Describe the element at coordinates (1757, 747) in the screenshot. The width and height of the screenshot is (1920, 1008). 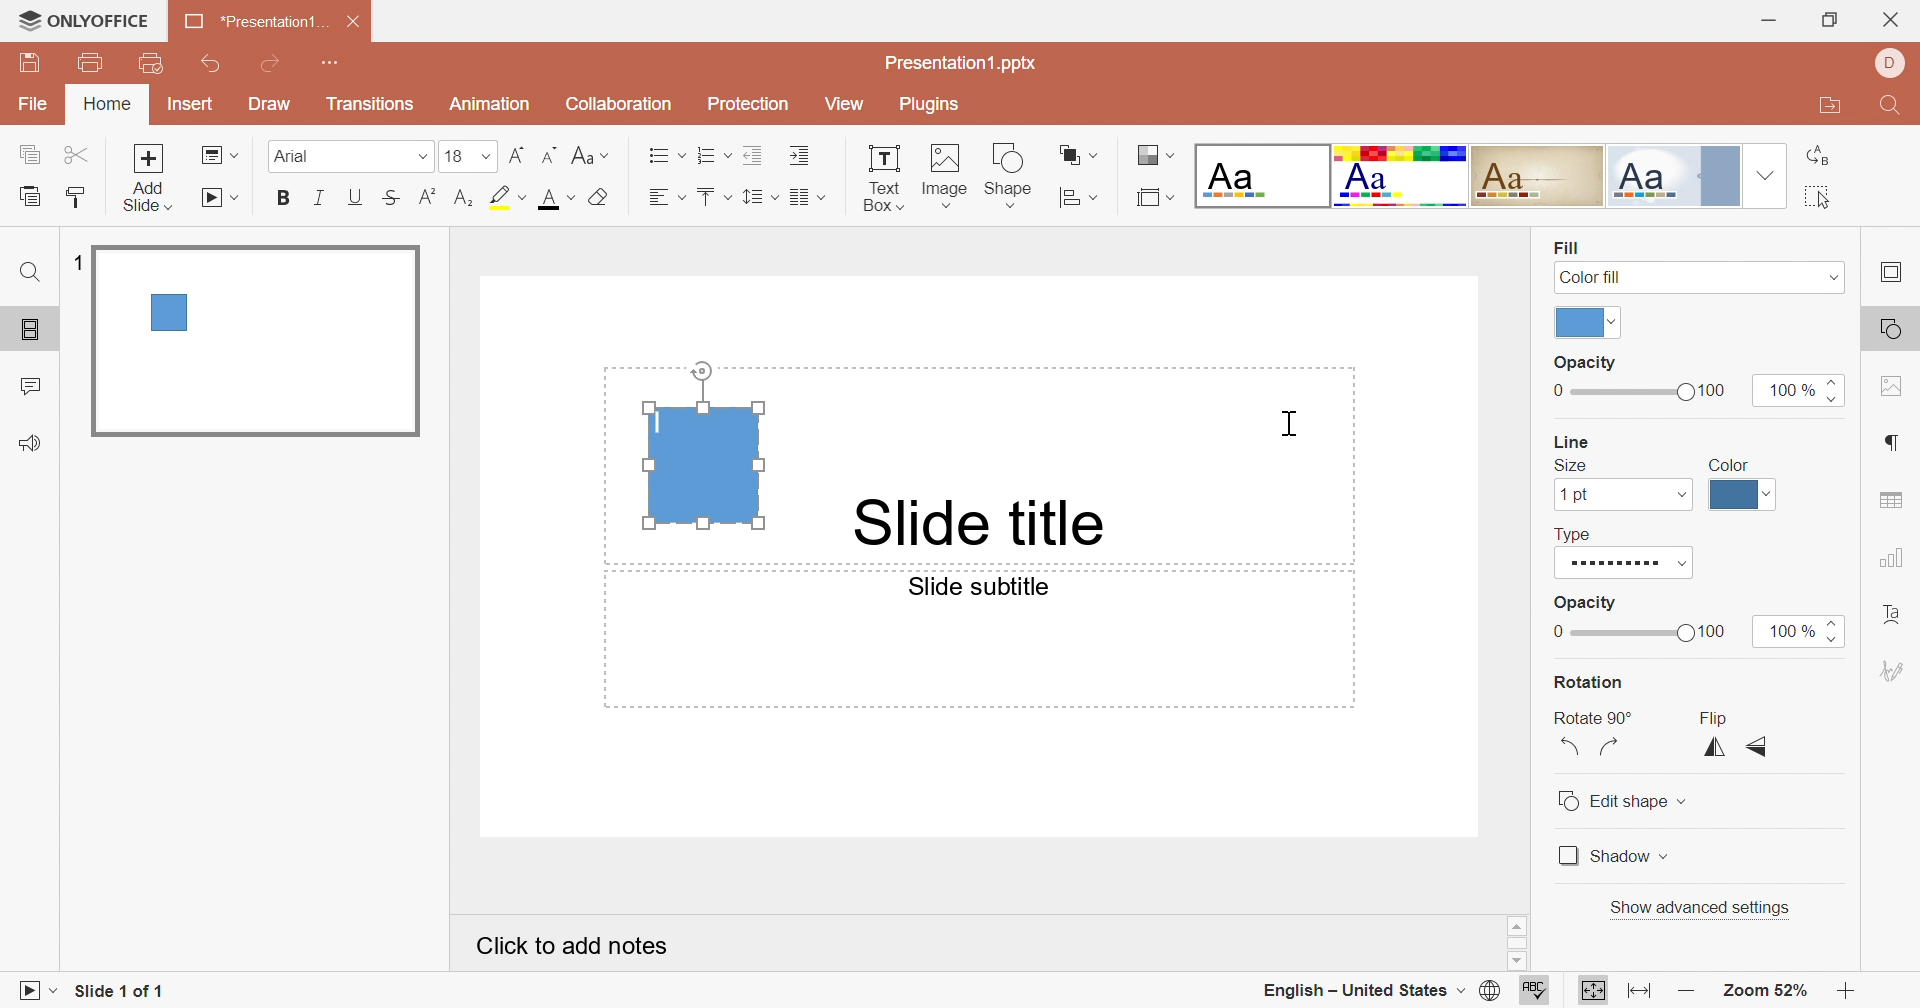
I see `Flip vertically` at that location.